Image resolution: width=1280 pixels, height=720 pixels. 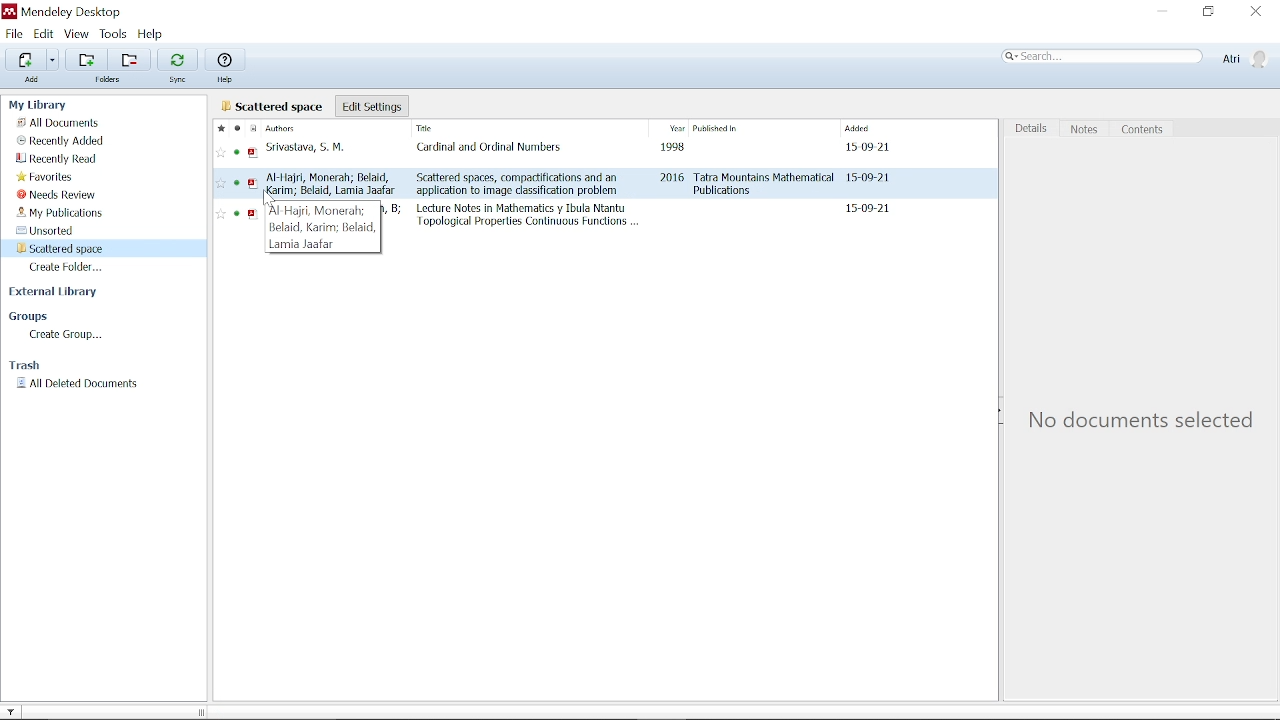 What do you see at coordinates (331, 183) in the screenshot?
I see `author` at bounding box center [331, 183].